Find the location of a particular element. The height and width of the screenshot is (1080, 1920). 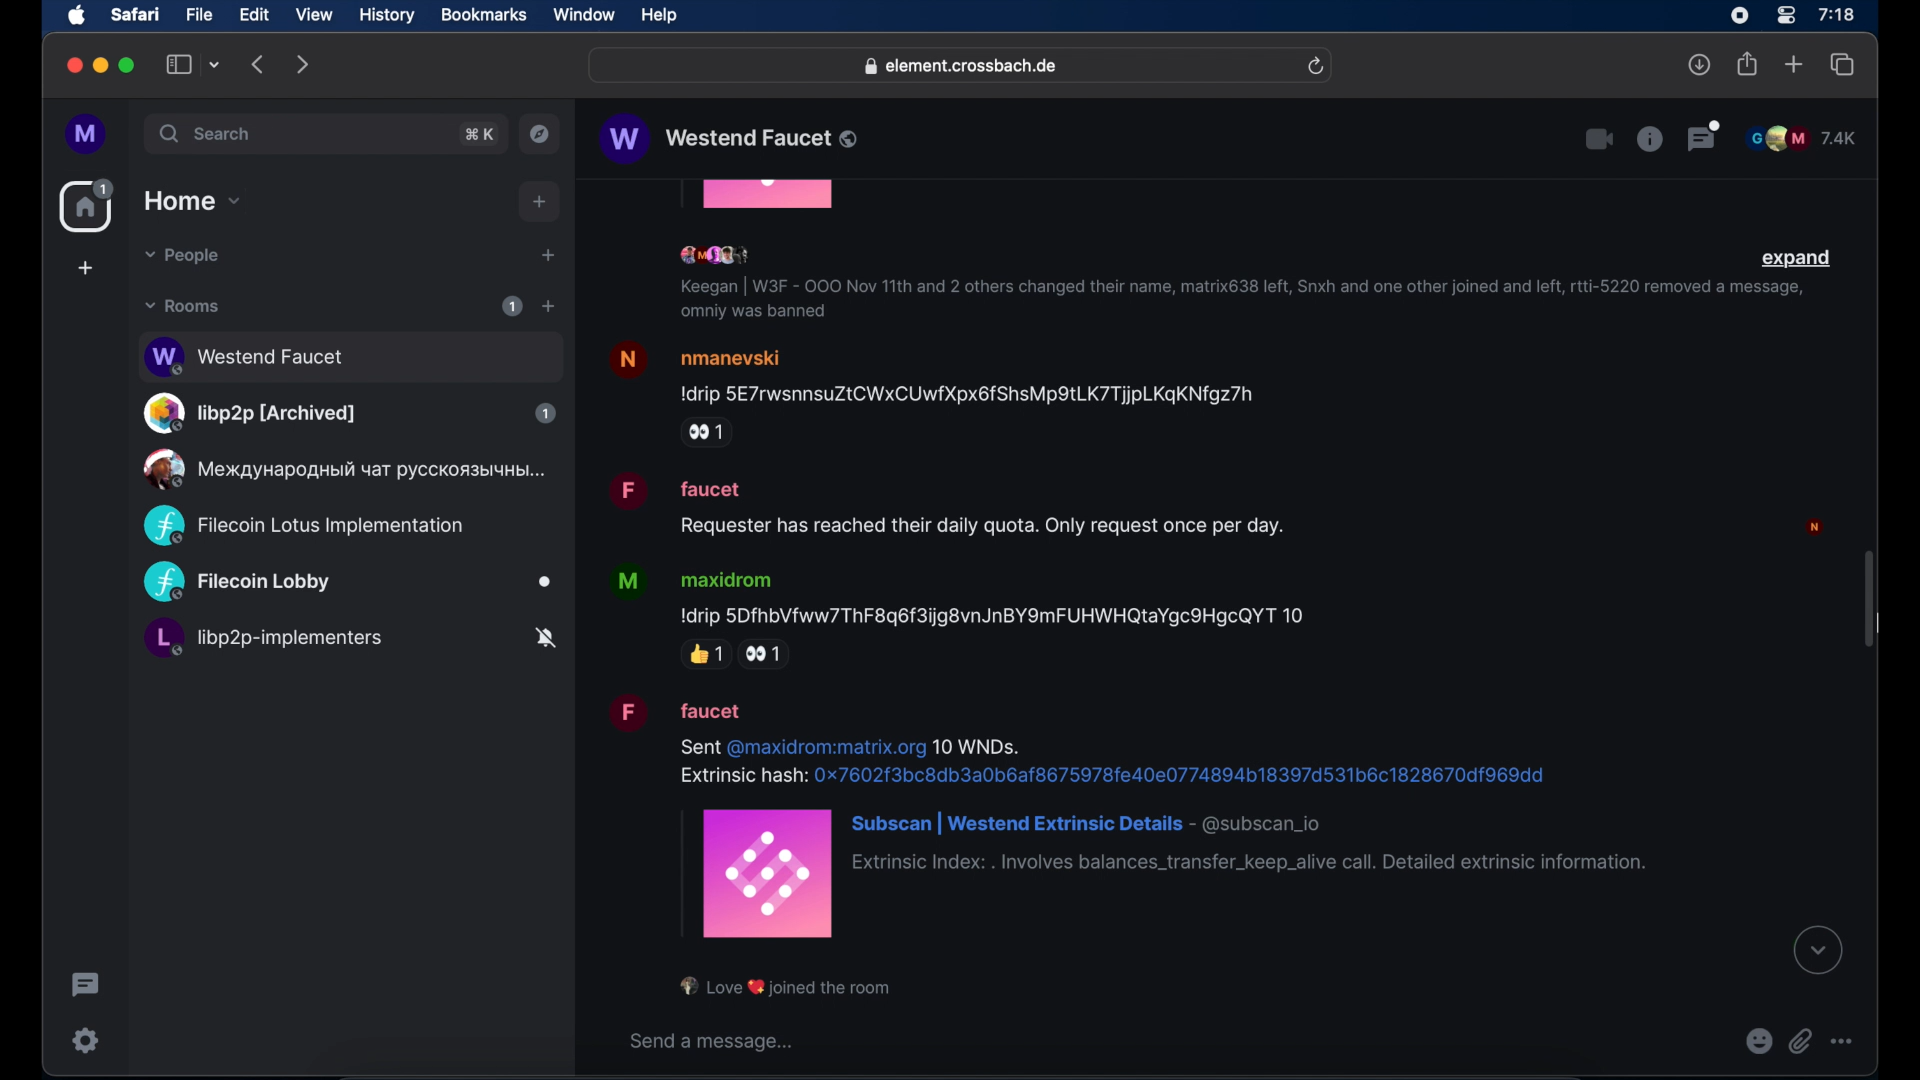

1 is located at coordinates (512, 306).